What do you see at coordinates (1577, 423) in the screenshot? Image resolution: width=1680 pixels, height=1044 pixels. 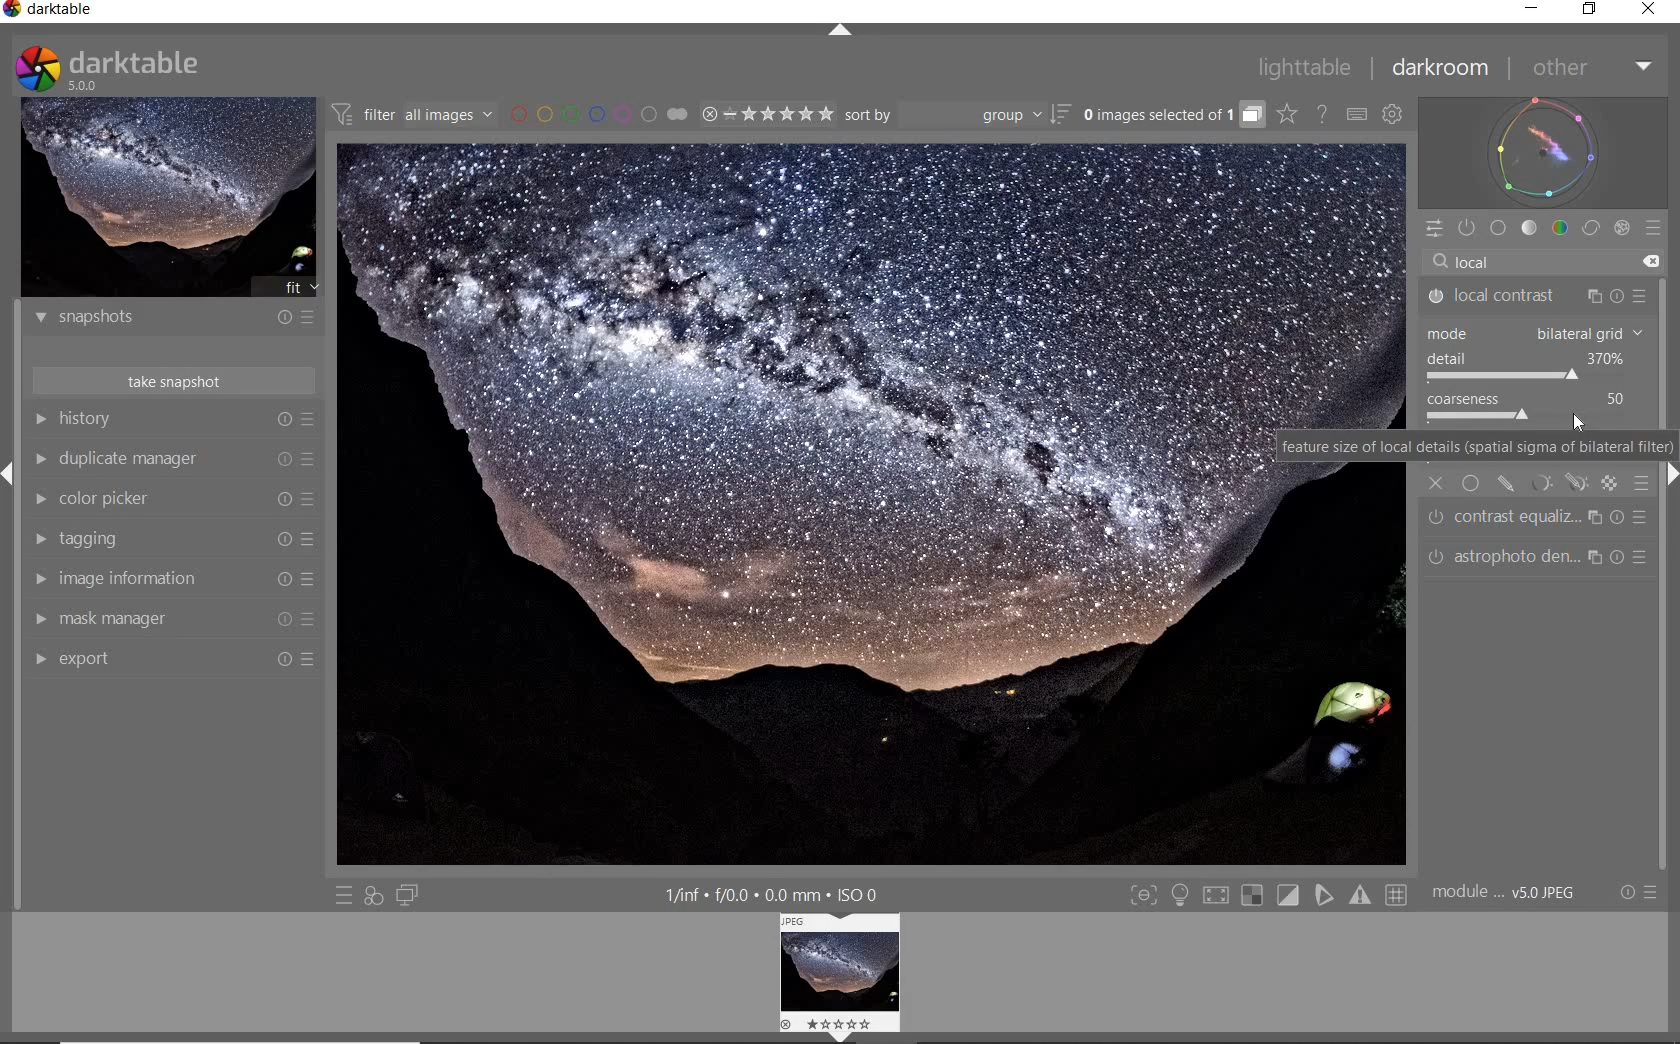 I see `cursor` at bounding box center [1577, 423].